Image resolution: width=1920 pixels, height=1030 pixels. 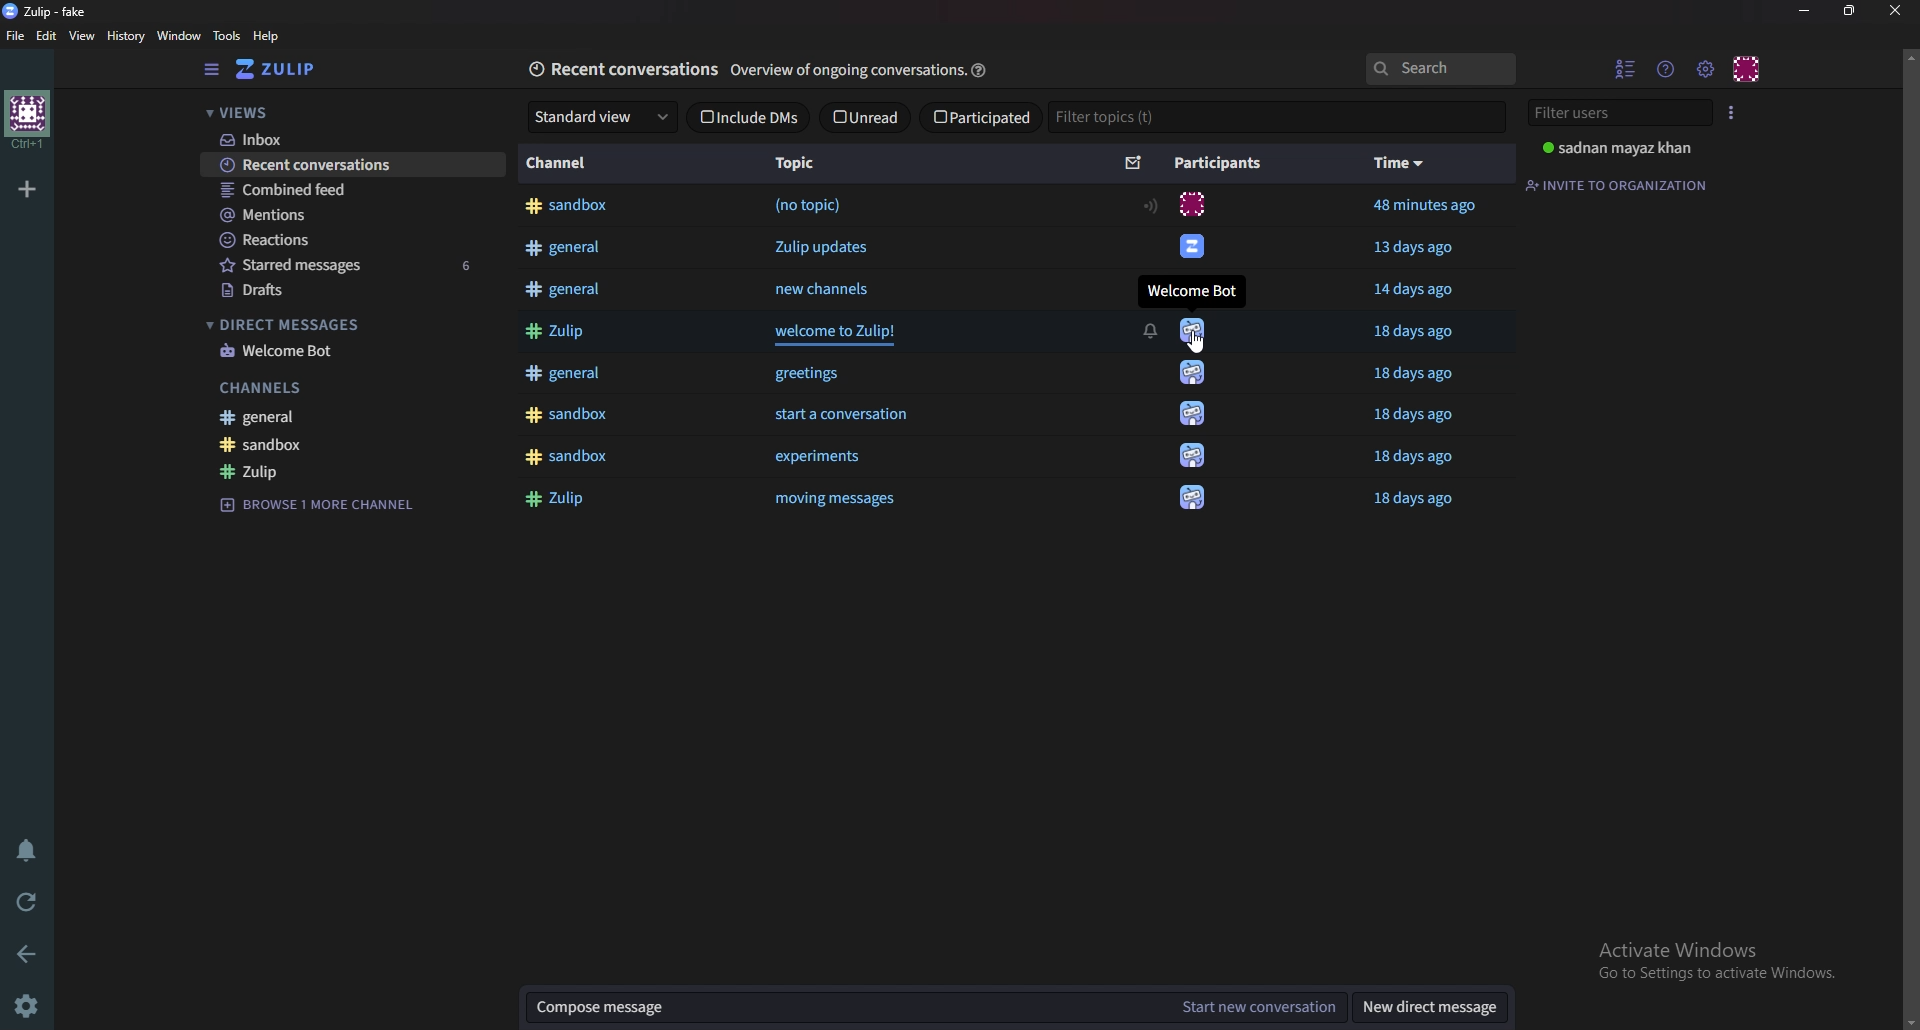 What do you see at coordinates (1414, 458) in the screenshot?
I see `18 days ago` at bounding box center [1414, 458].